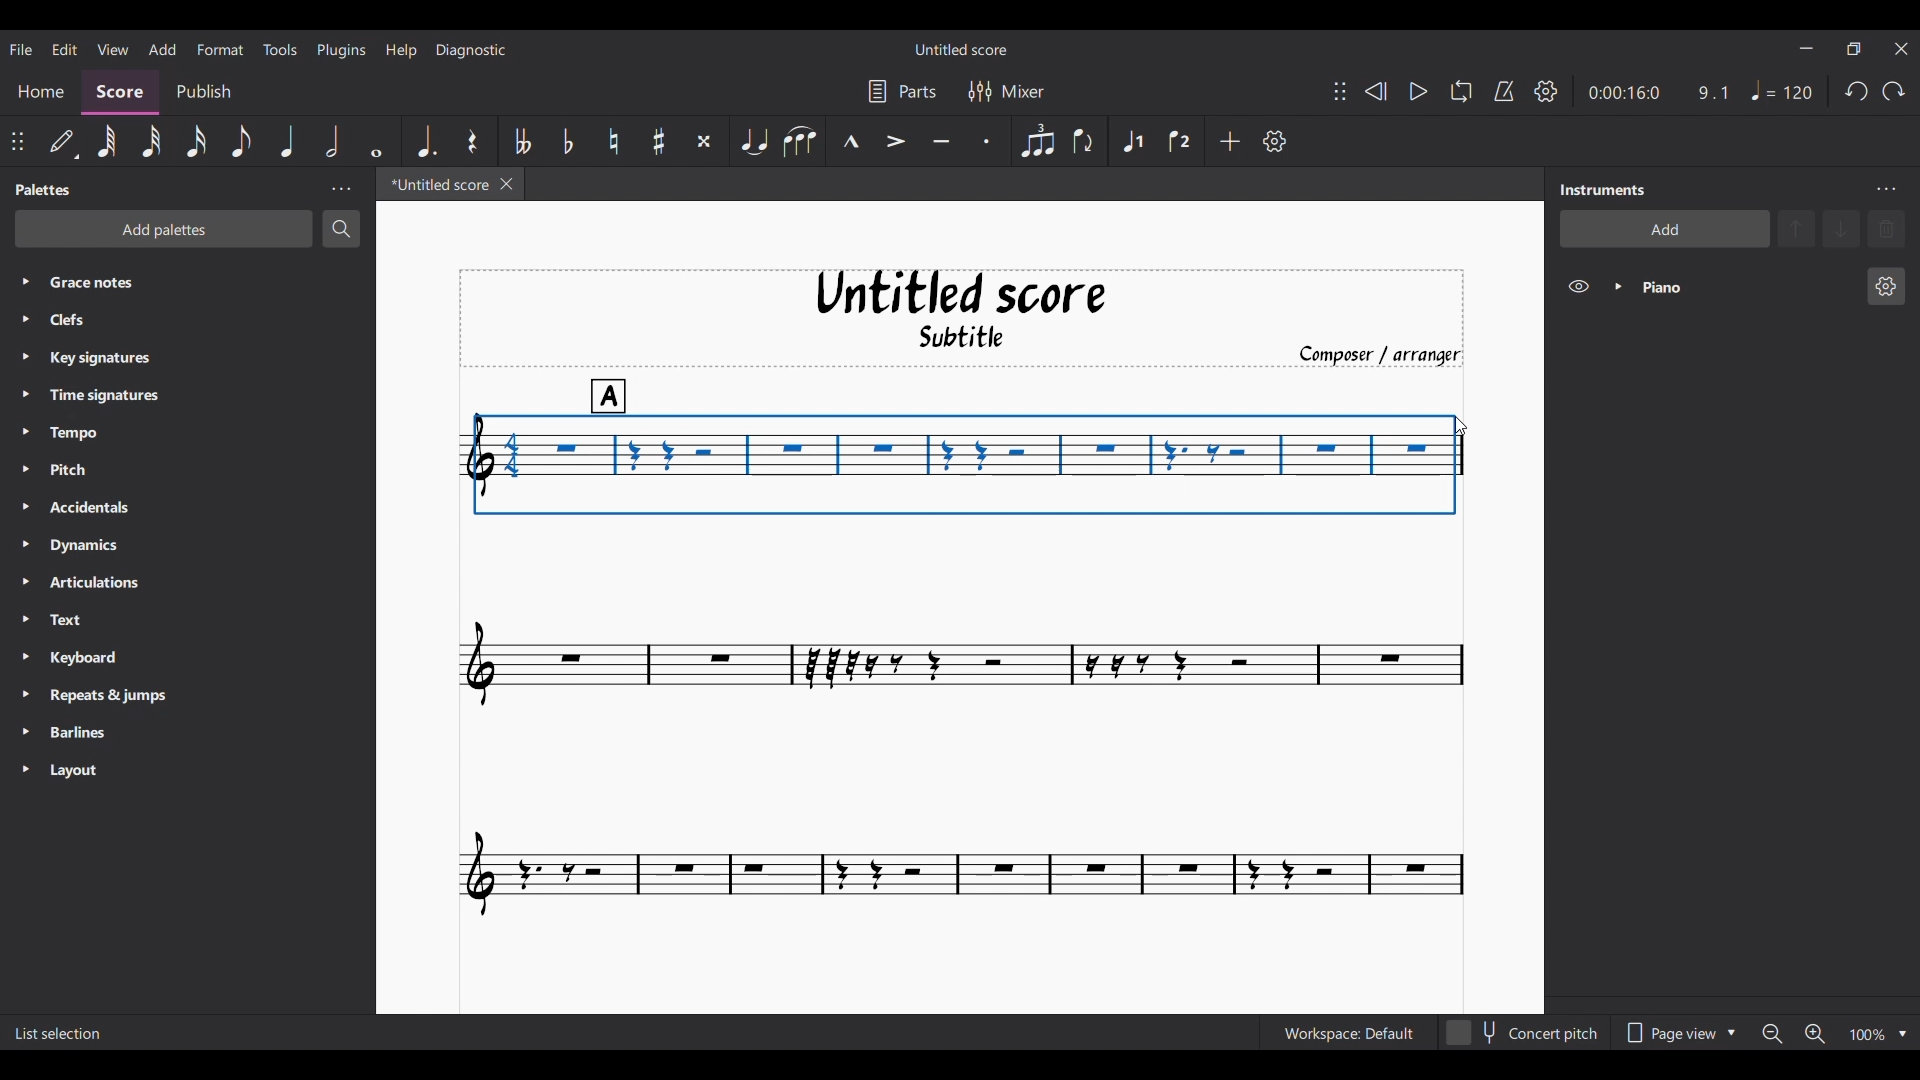 Image resolution: width=1920 pixels, height=1080 pixels. I want to click on Grace notes, so click(202, 280).